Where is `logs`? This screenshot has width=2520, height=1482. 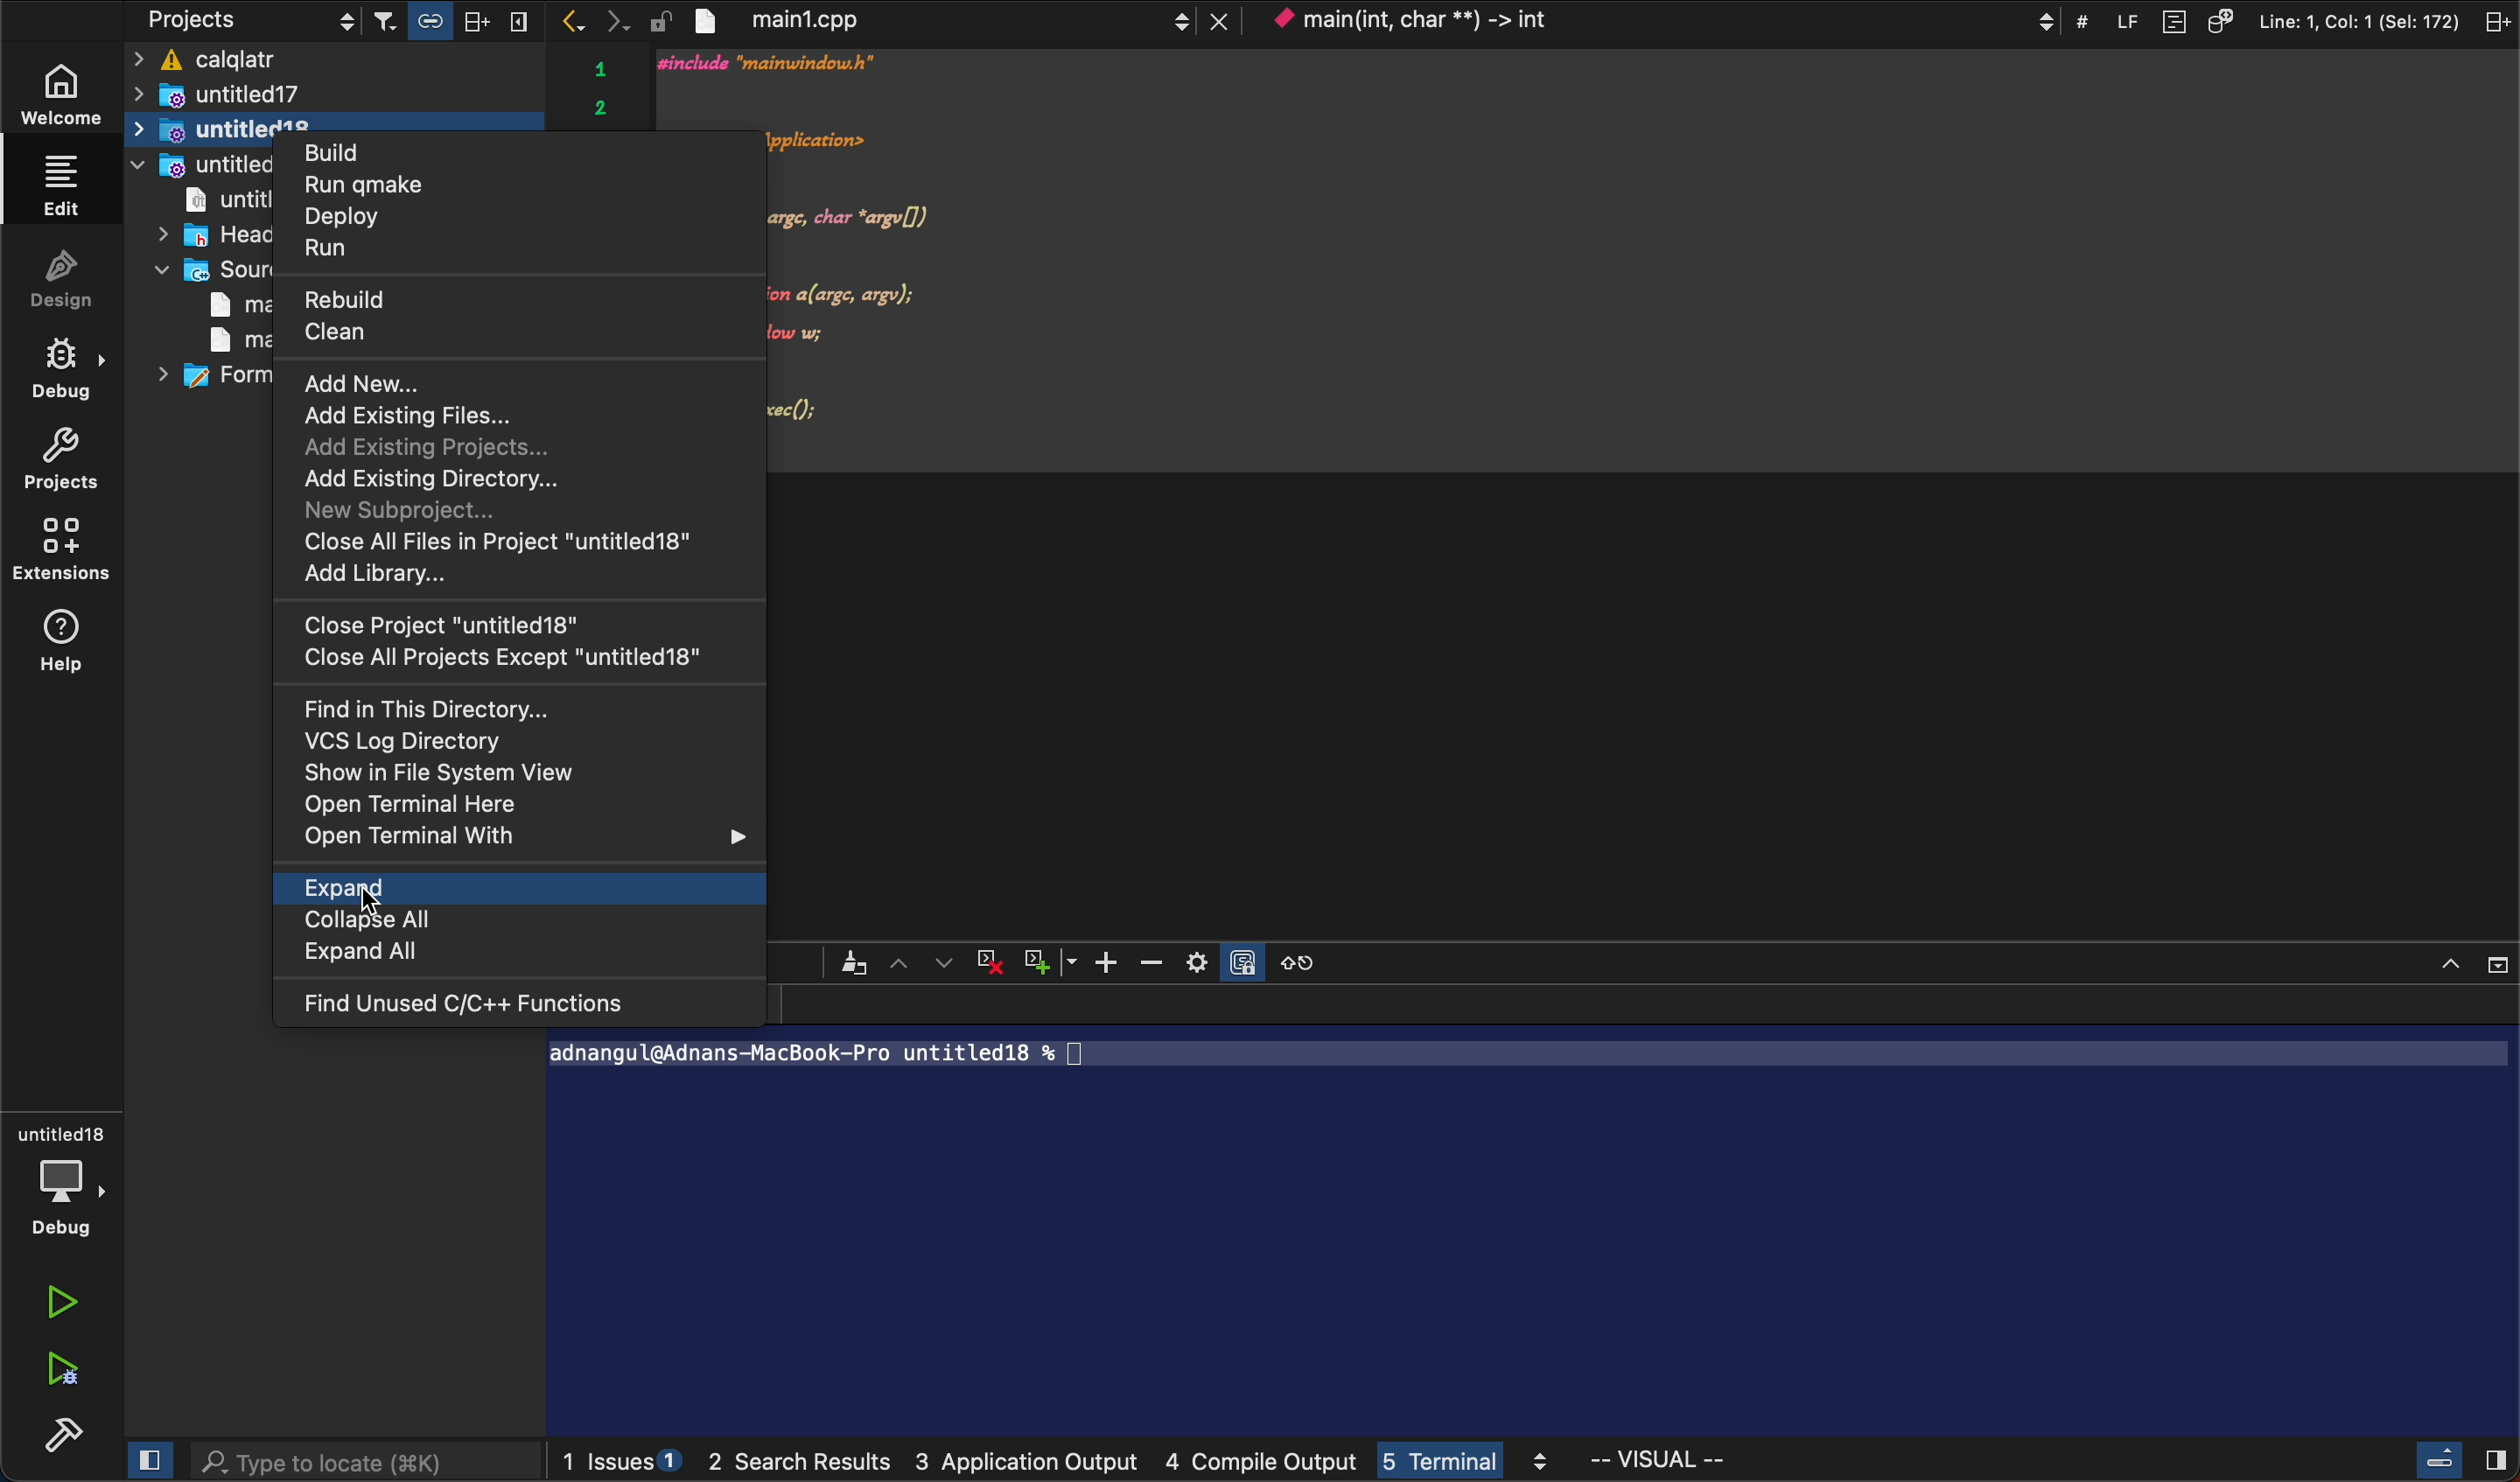 logs is located at coordinates (1064, 1464).